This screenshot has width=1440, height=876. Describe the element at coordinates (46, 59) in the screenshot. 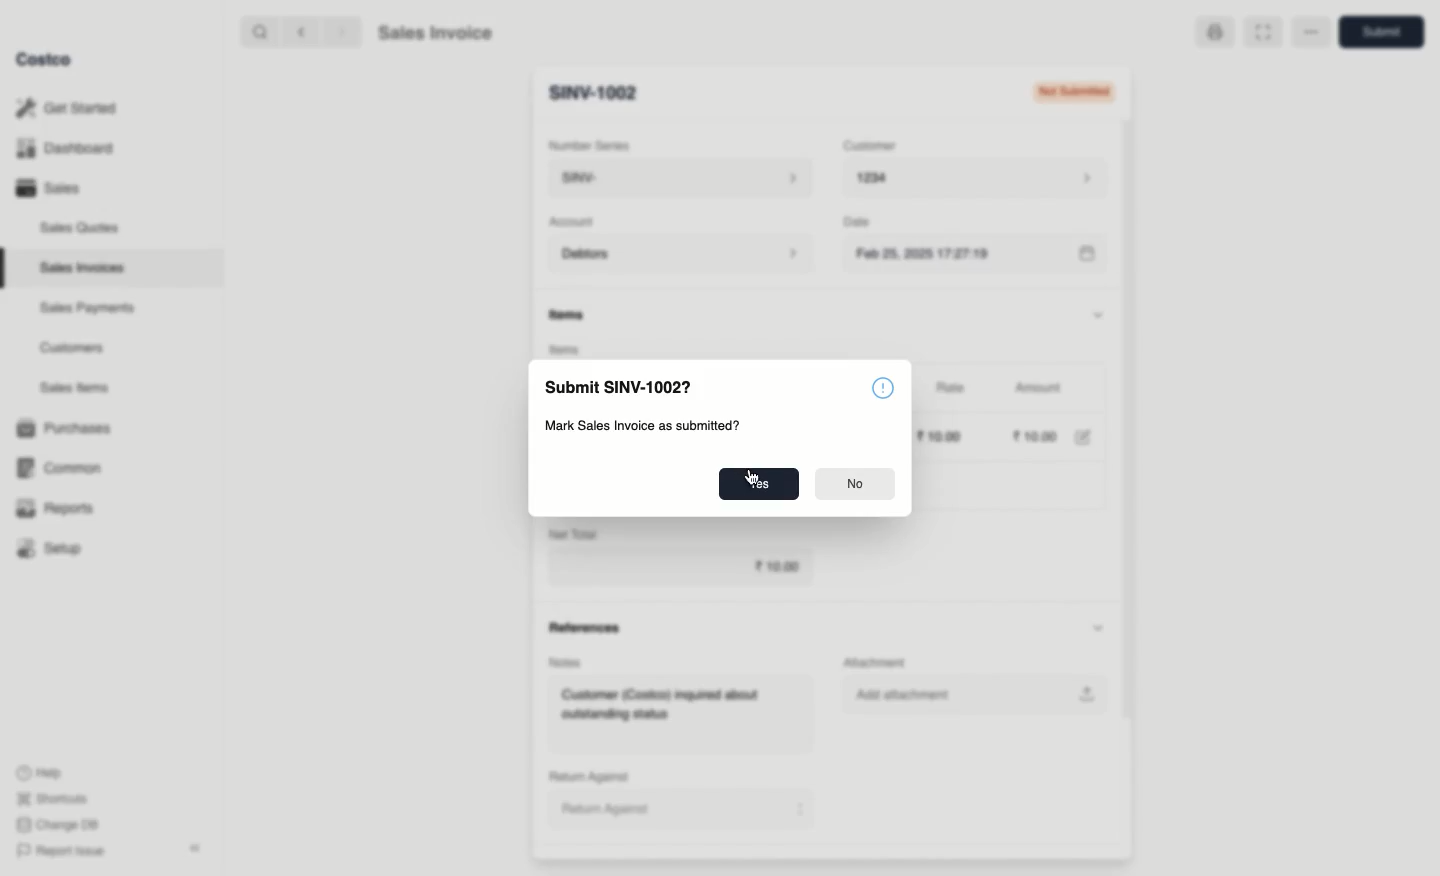

I see `Costco` at that location.